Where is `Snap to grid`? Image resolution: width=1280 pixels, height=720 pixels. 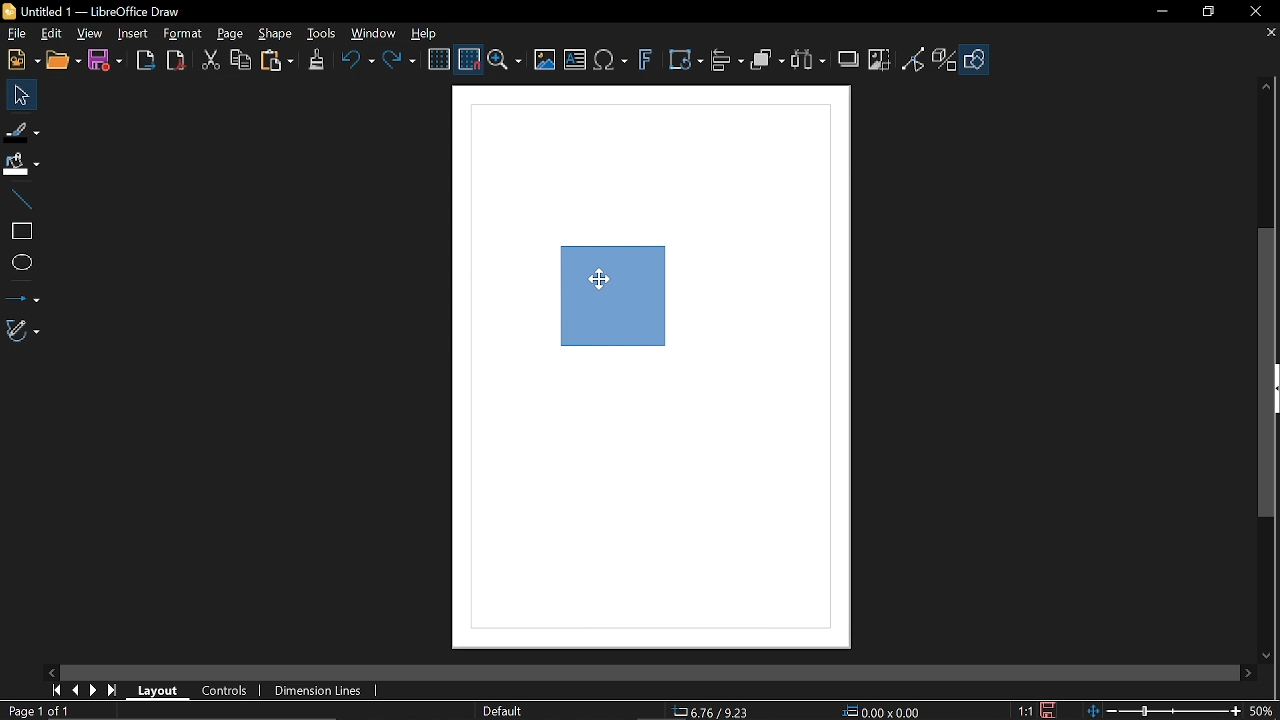 Snap to grid is located at coordinates (470, 60).